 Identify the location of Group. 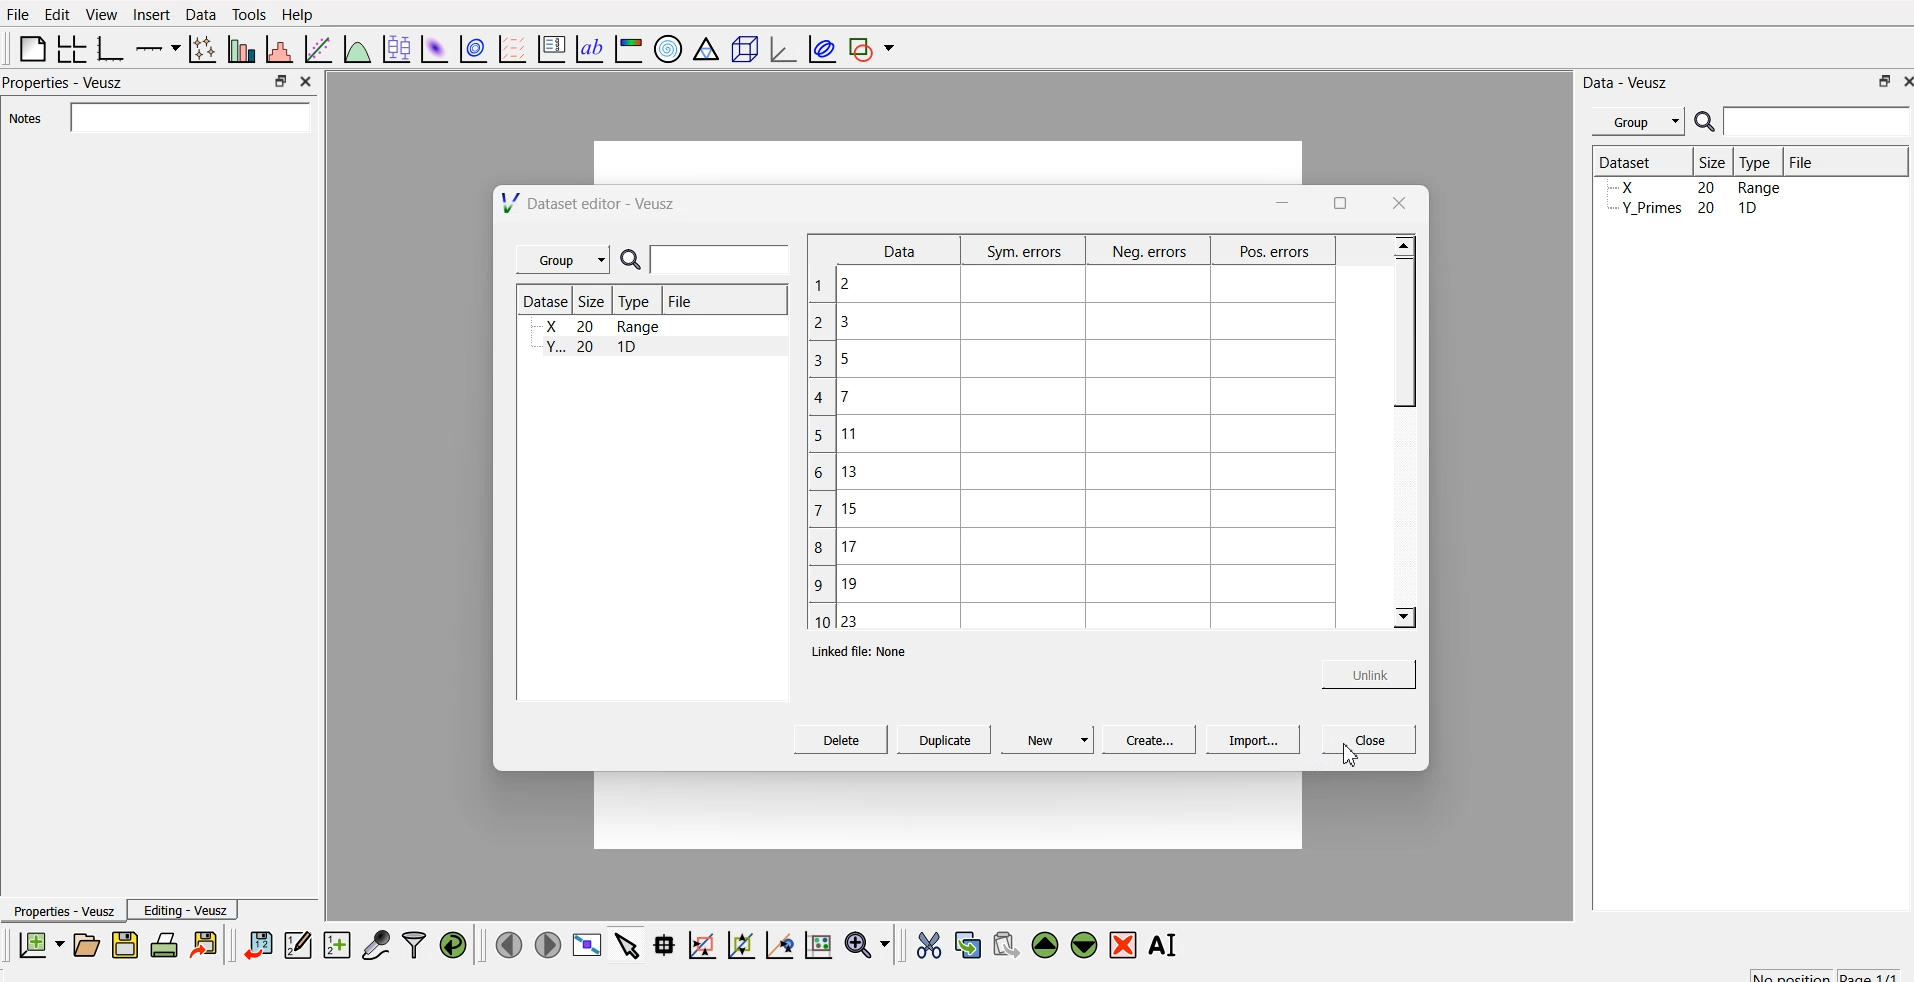
(1641, 119).